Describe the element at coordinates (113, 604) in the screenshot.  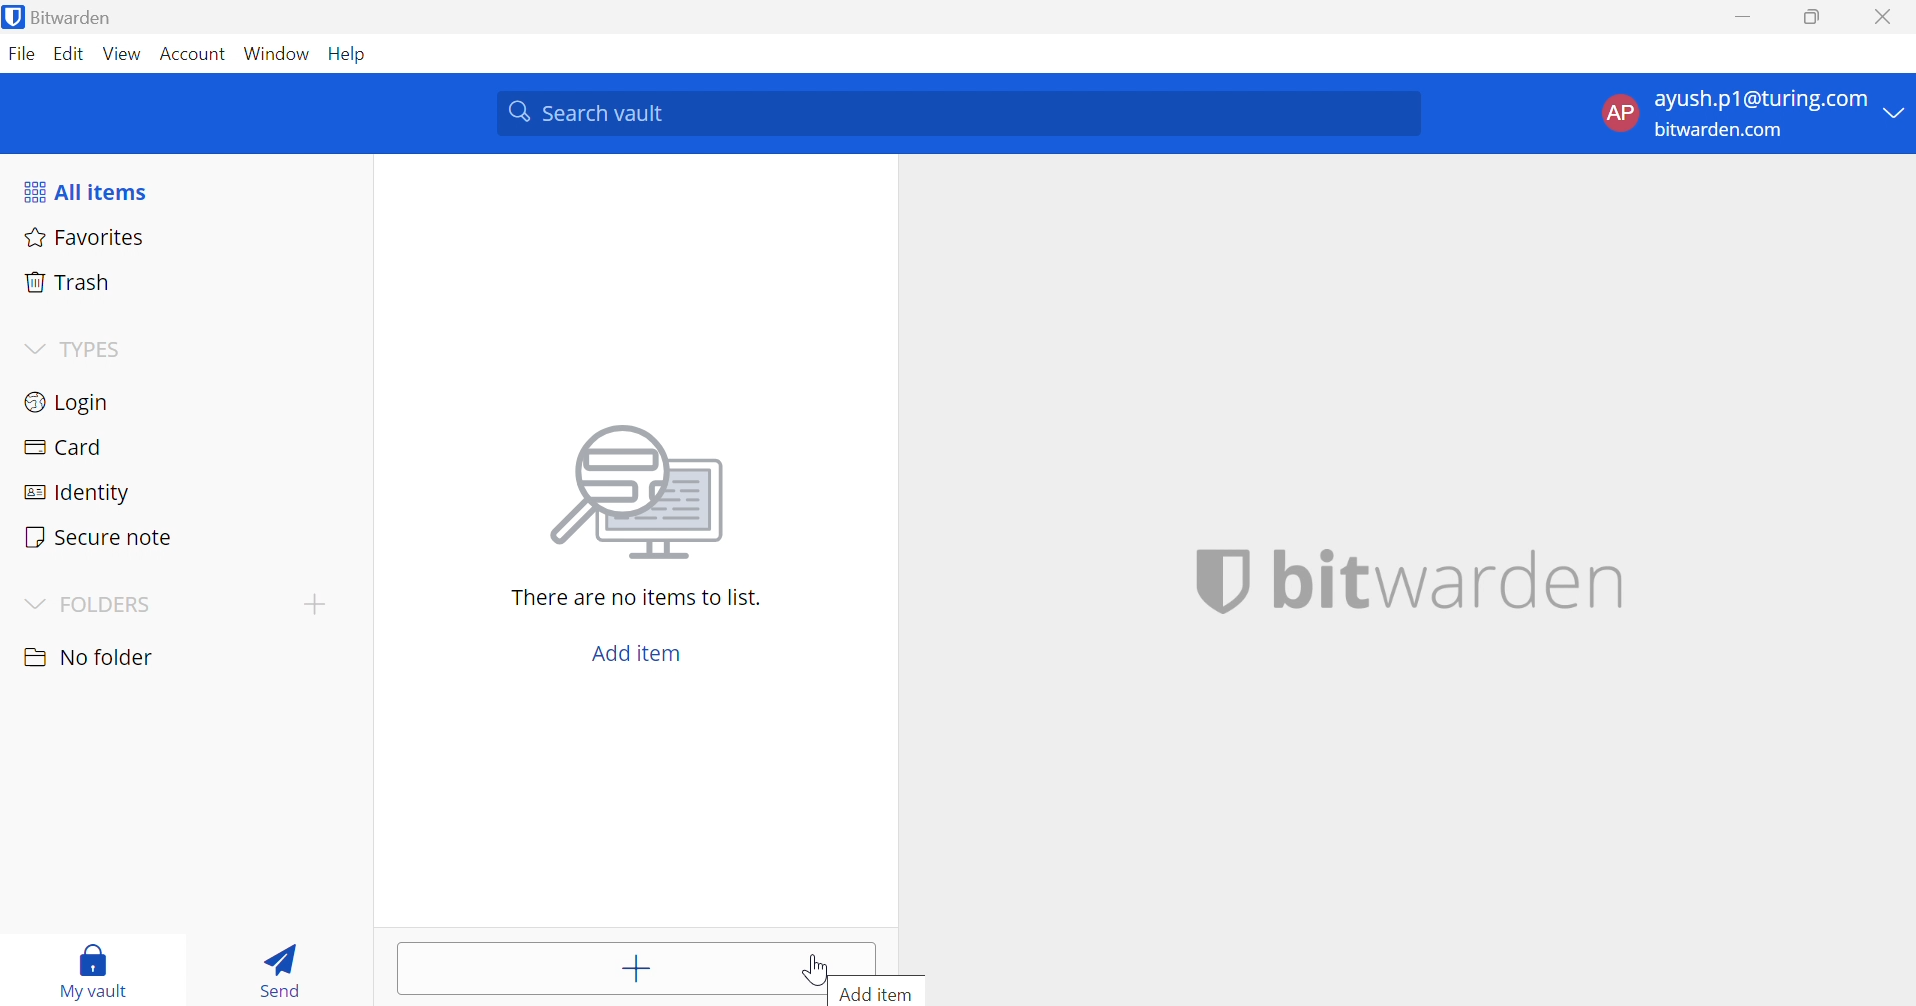
I see `FOLDERS` at that location.